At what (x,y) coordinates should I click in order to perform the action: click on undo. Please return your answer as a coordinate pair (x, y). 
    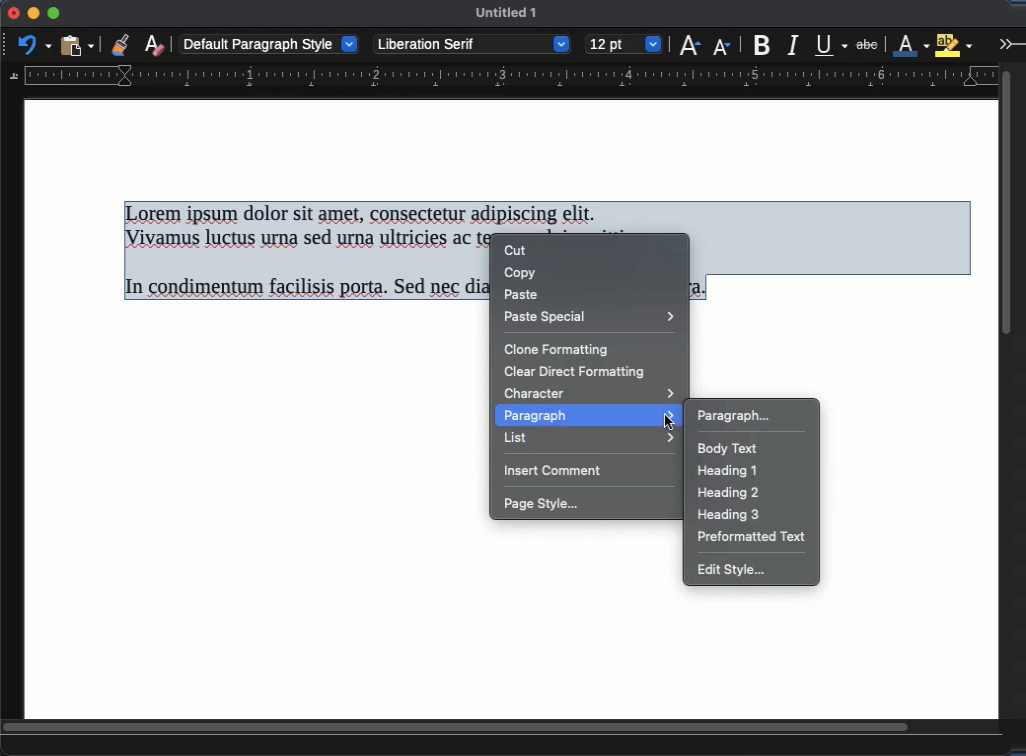
    Looking at the image, I should click on (35, 44).